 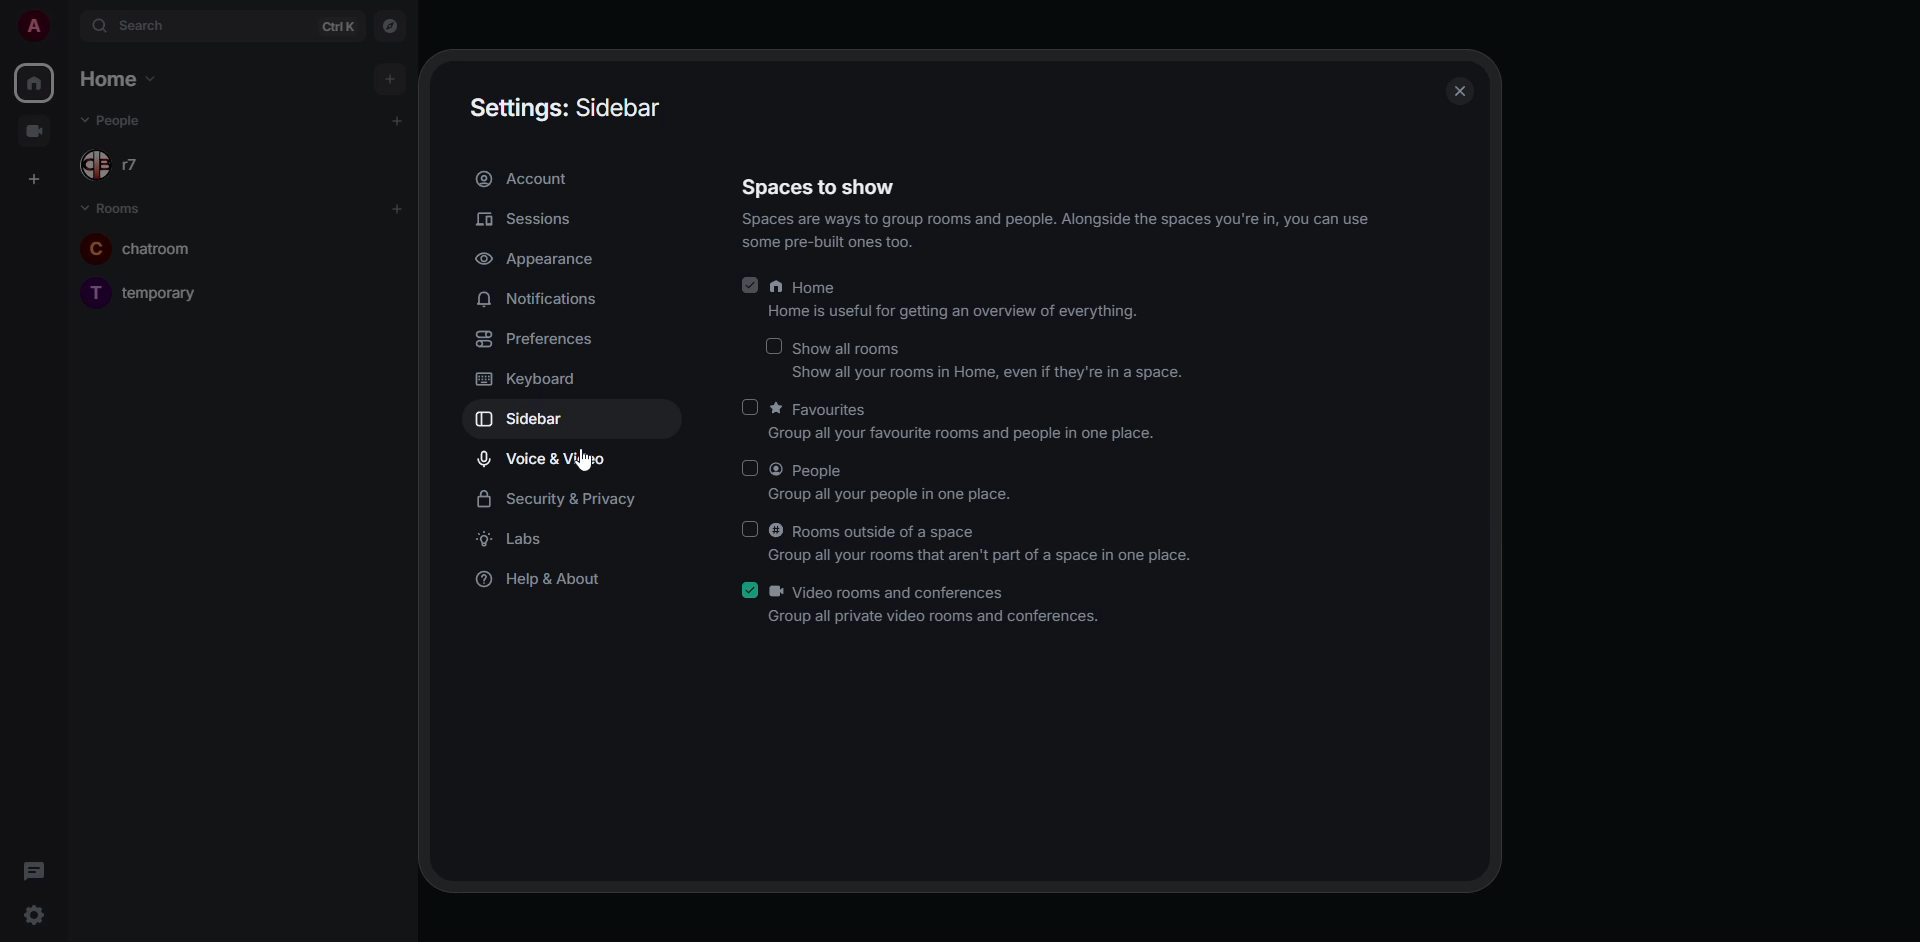 What do you see at coordinates (772, 347) in the screenshot?
I see `click to enable` at bounding box center [772, 347].